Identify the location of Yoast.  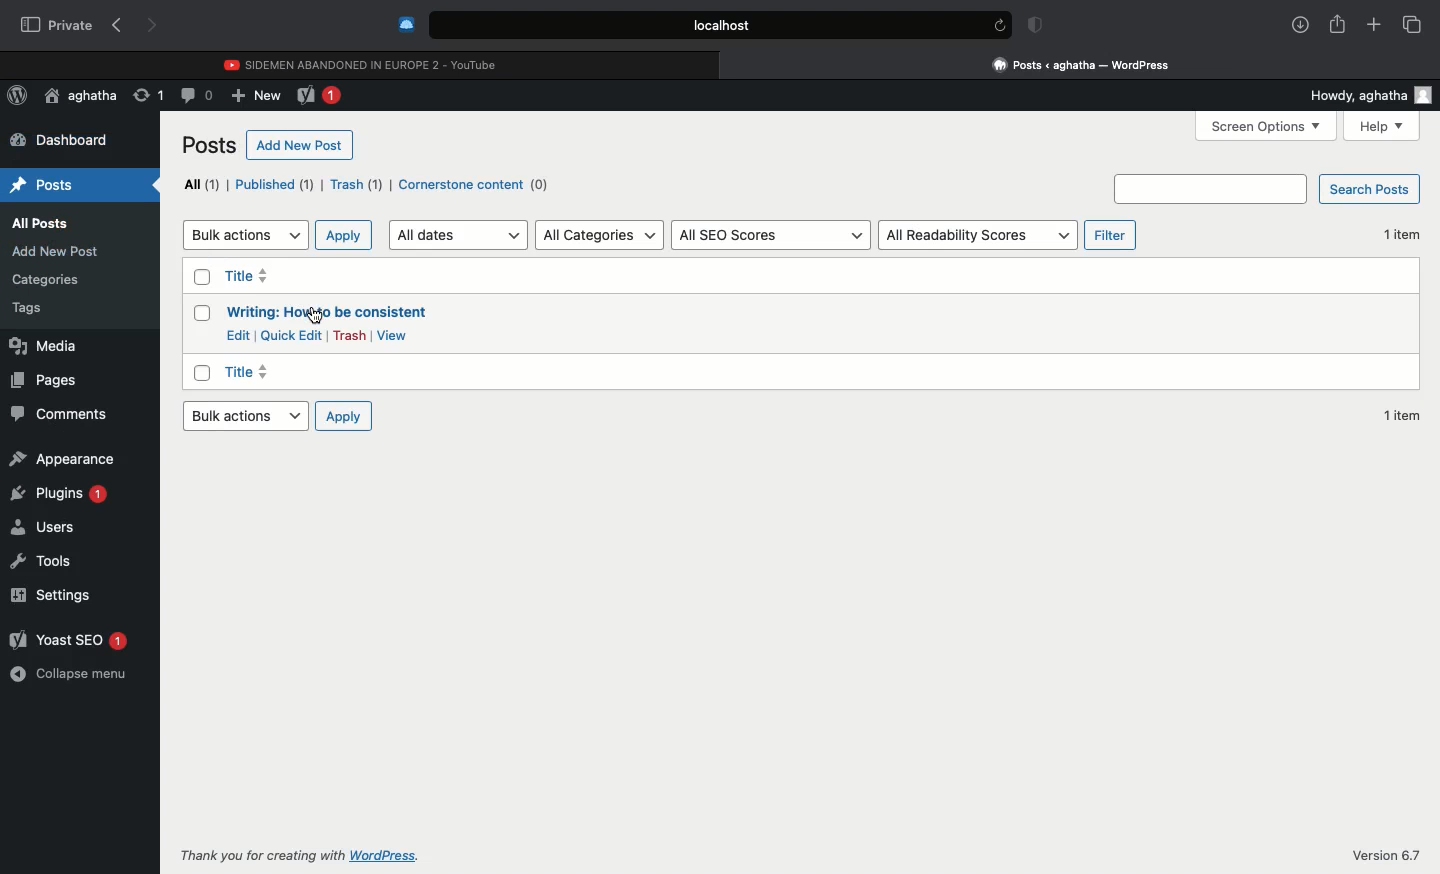
(322, 97).